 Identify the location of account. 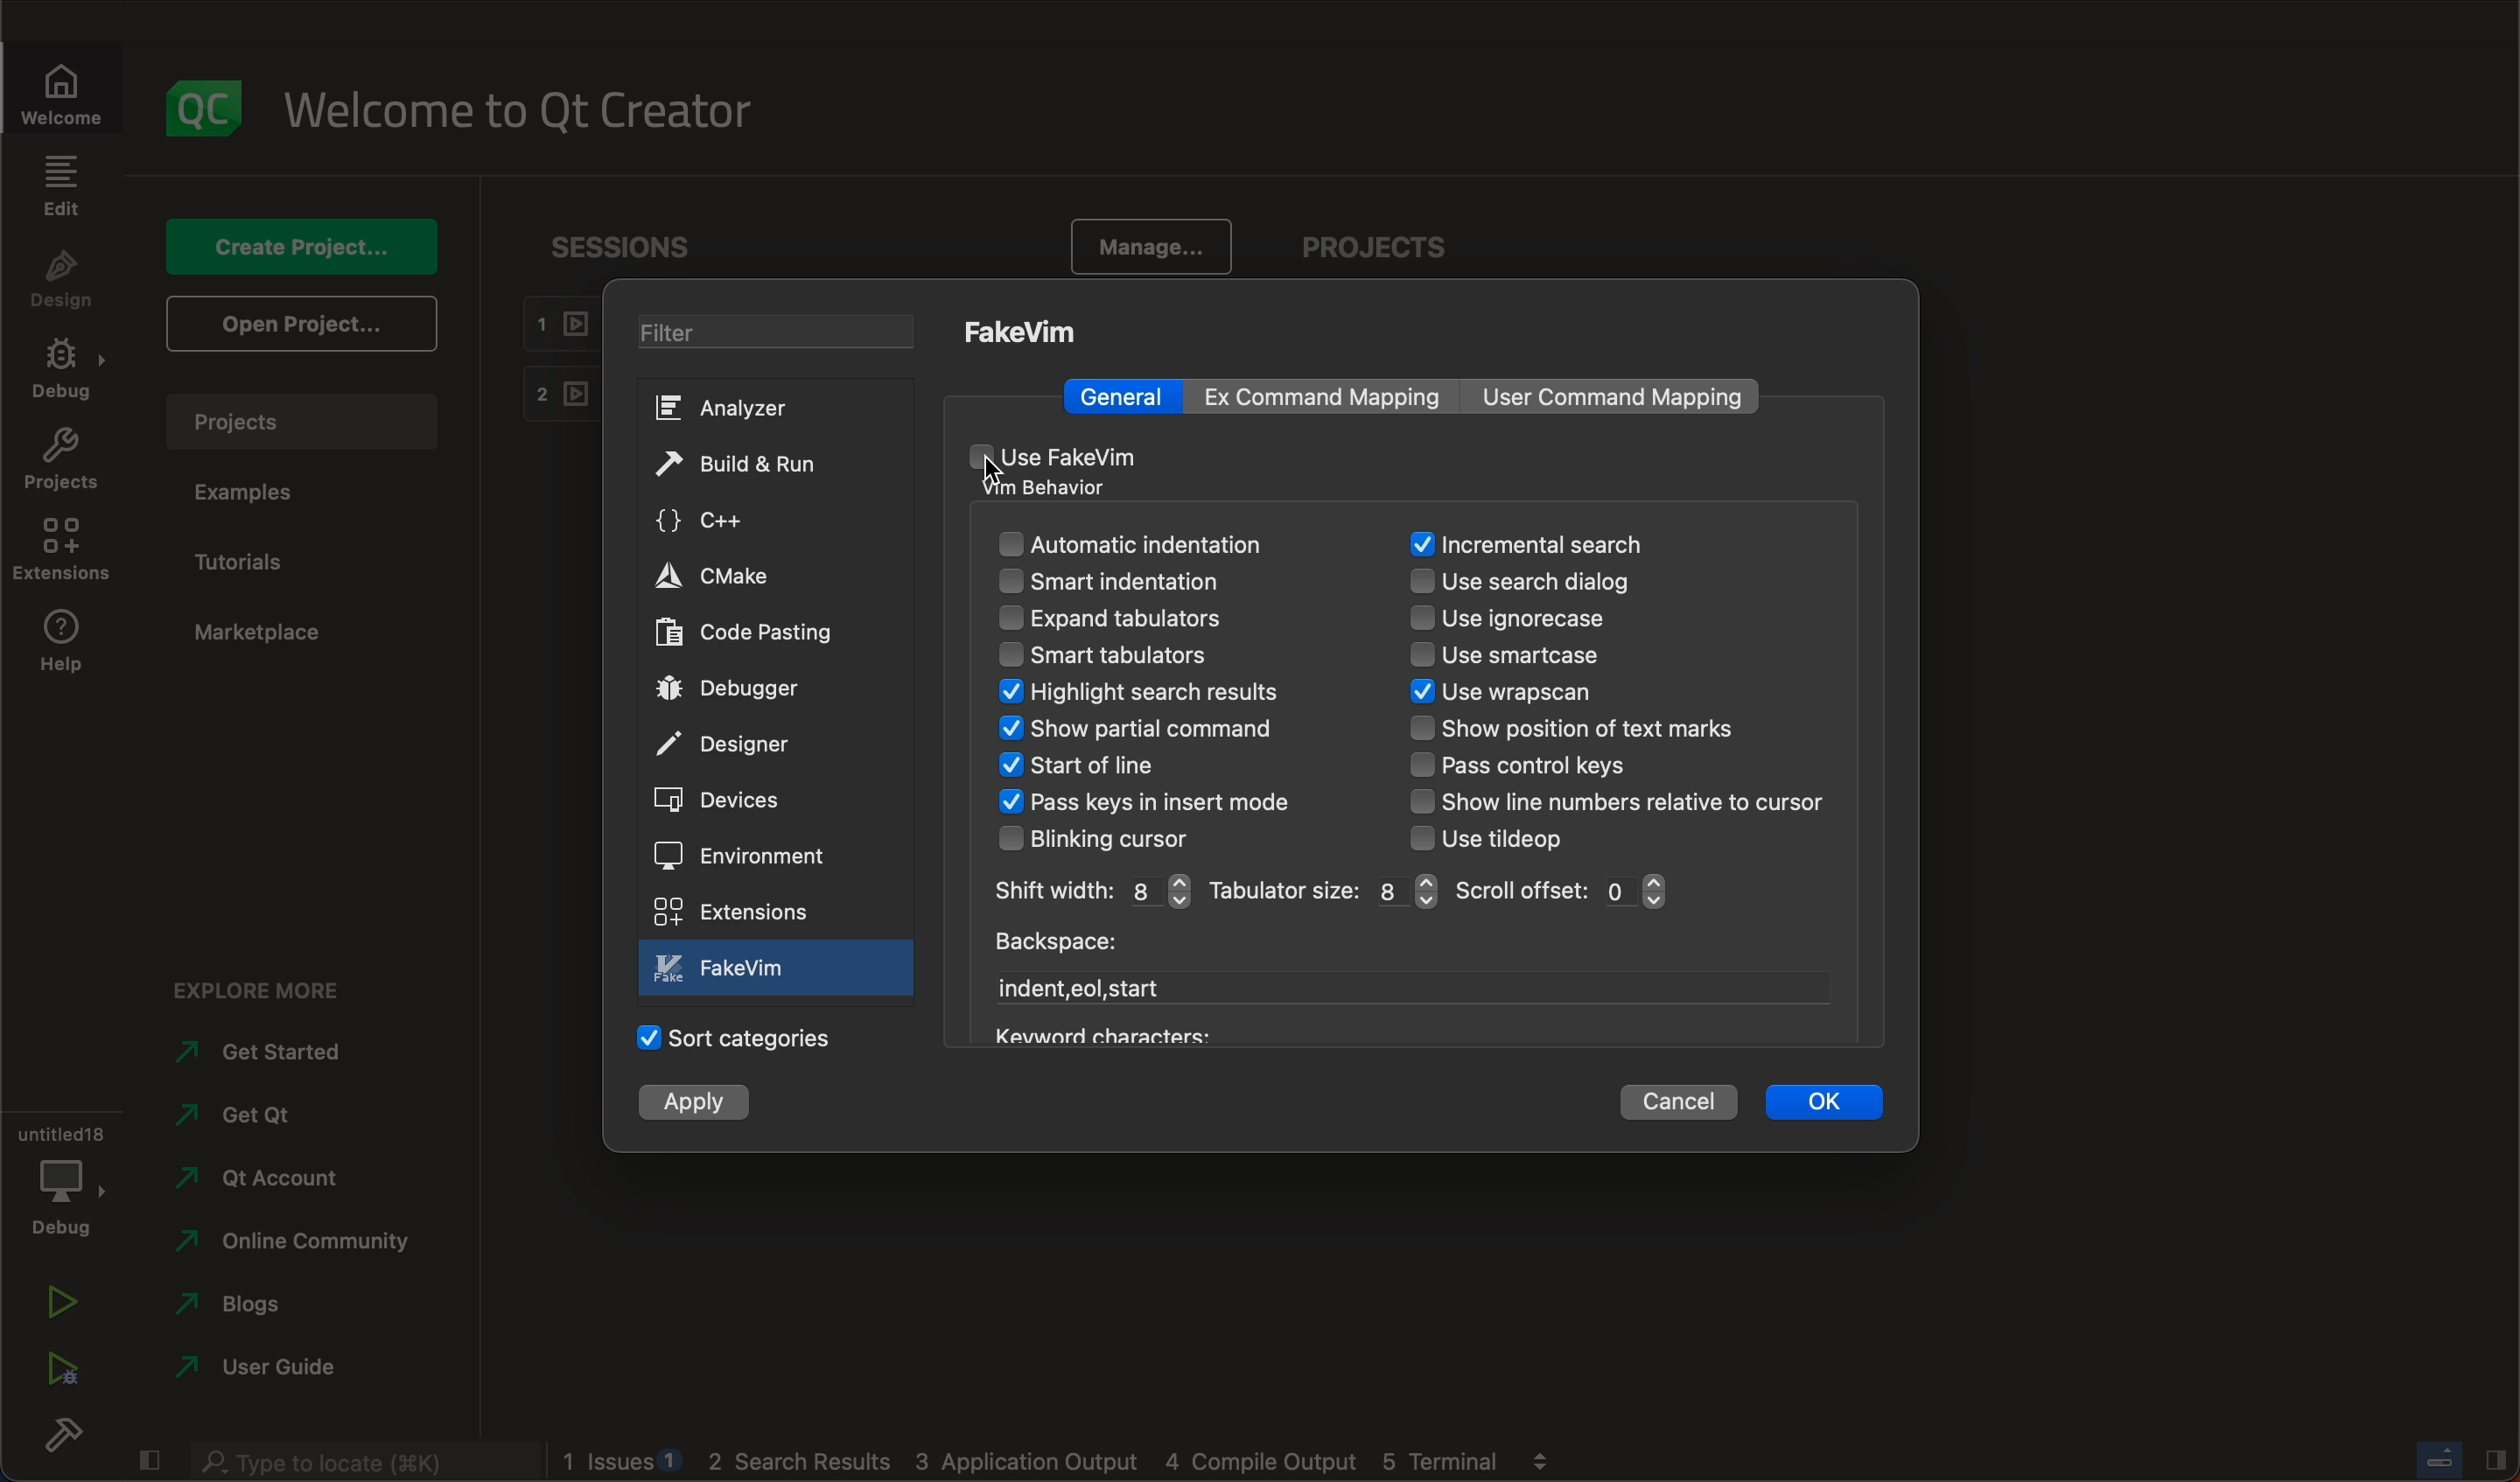
(286, 1178).